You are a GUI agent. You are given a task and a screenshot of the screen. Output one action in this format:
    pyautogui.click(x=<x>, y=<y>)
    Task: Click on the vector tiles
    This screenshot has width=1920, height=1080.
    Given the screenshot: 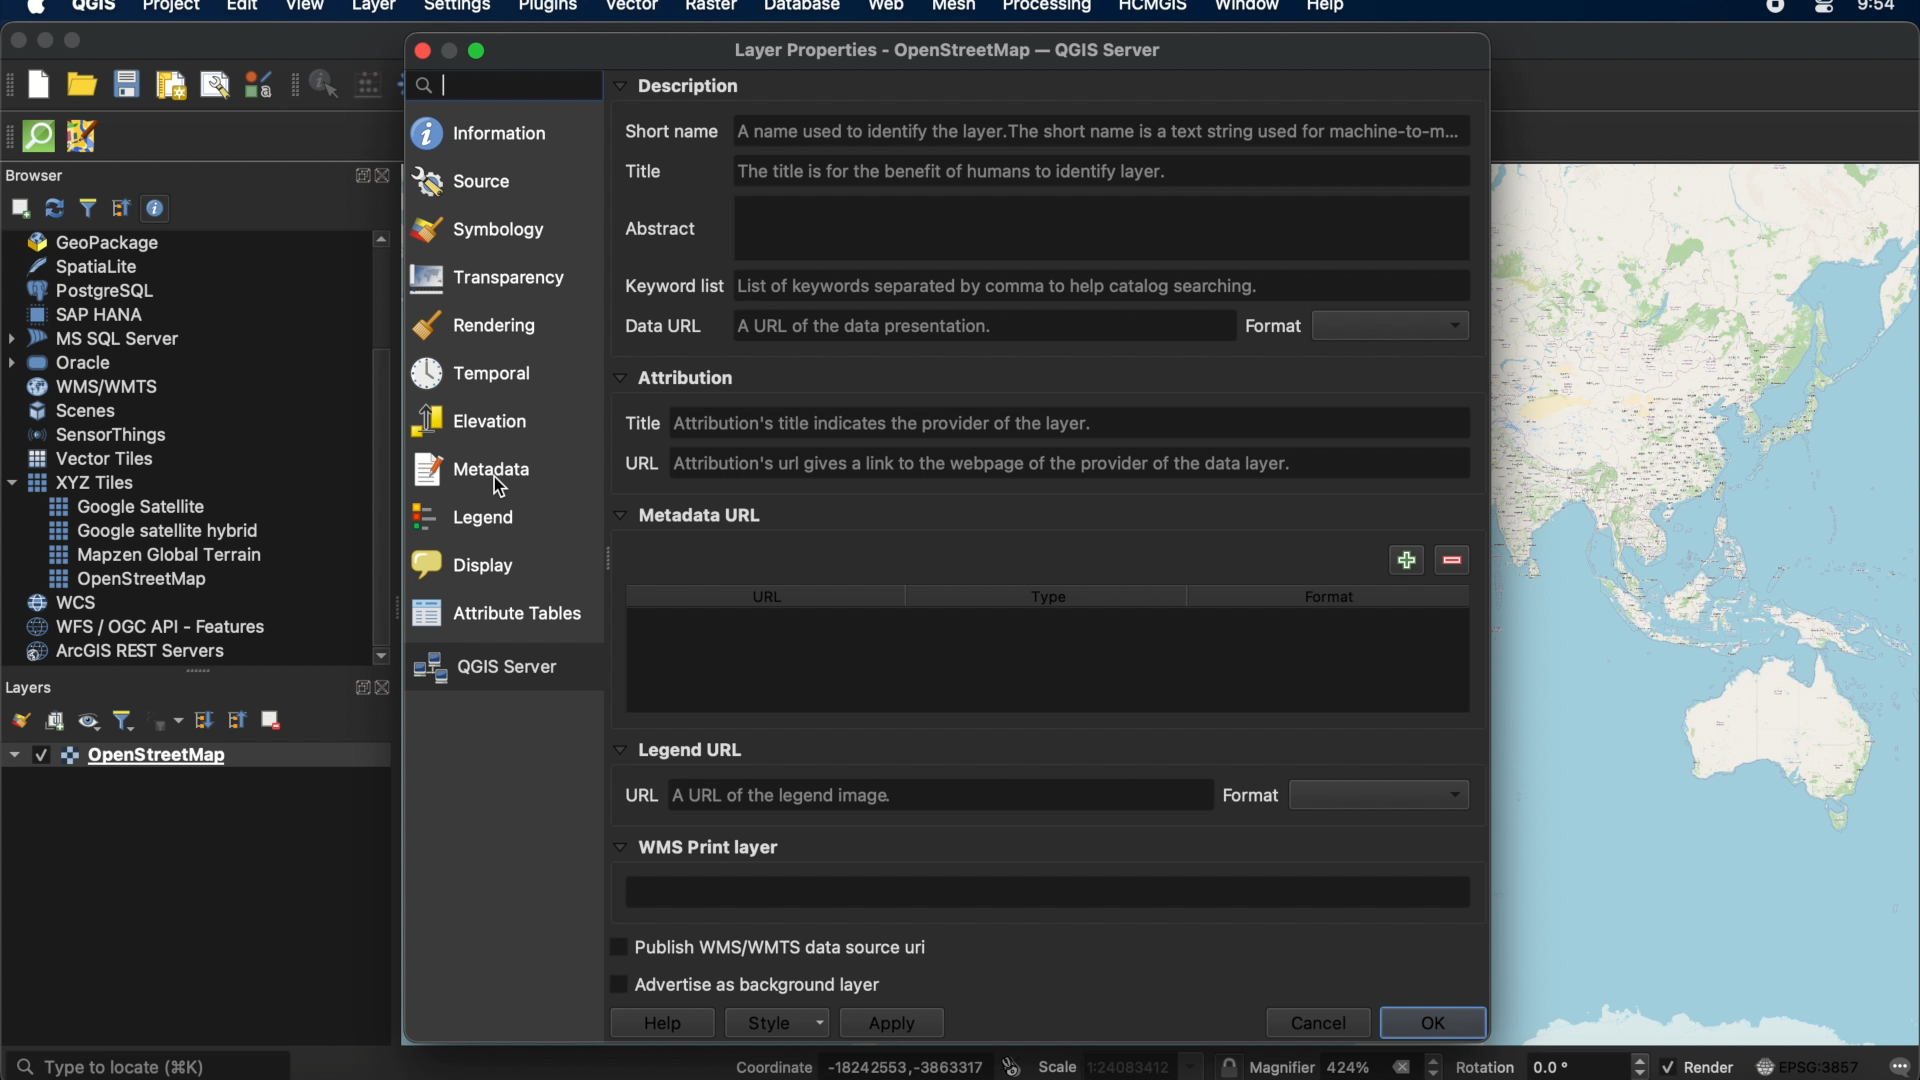 What is the action you would take?
    pyautogui.click(x=91, y=456)
    